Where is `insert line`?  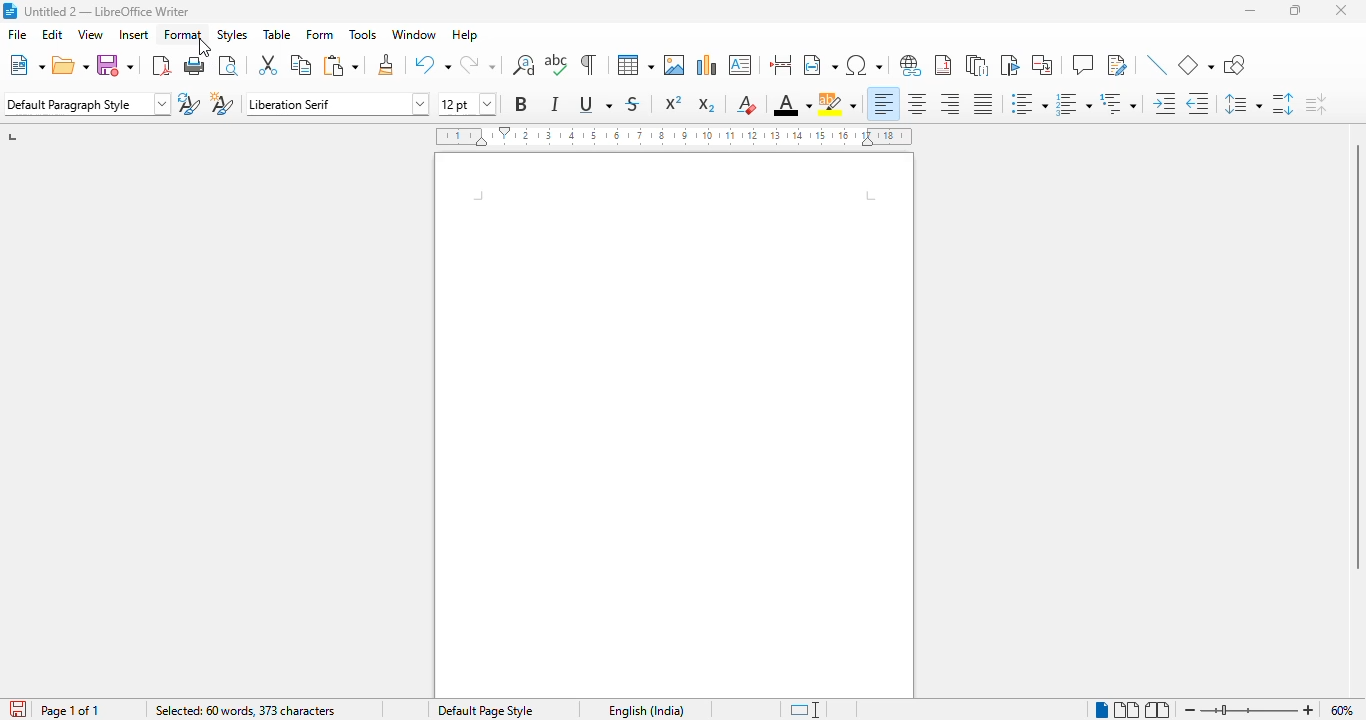
insert line is located at coordinates (1157, 64).